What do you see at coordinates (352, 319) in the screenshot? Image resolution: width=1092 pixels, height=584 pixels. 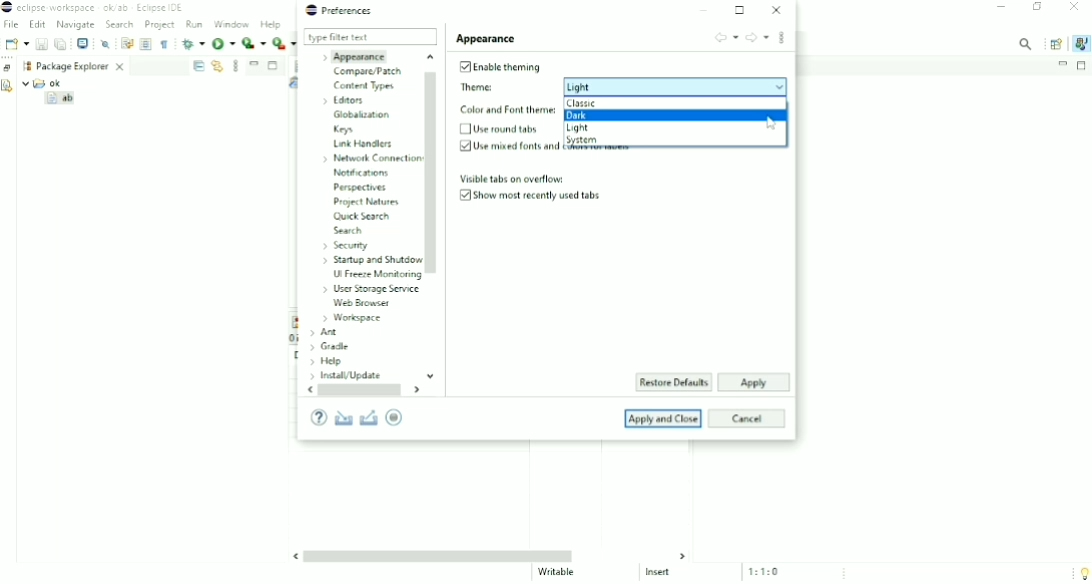 I see `Workspace` at bounding box center [352, 319].